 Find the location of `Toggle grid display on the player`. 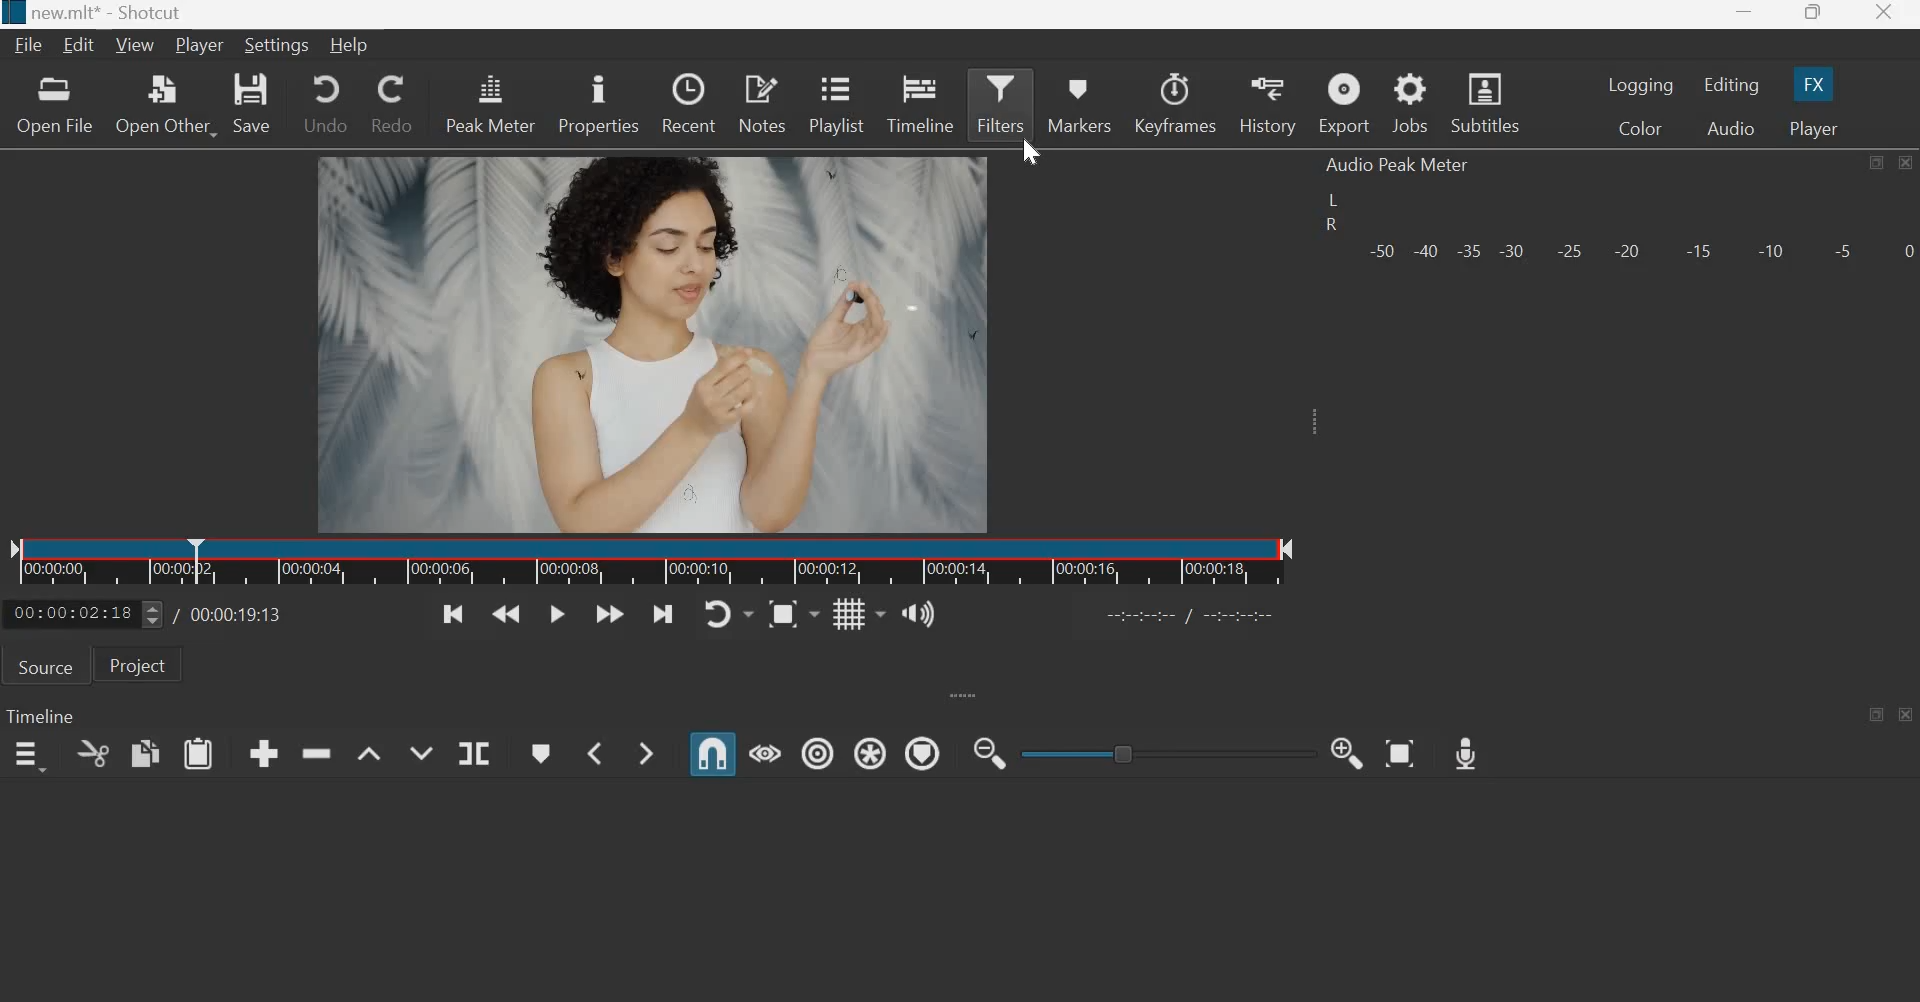

Toggle grid display on the player is located at coordinates (858, 615).